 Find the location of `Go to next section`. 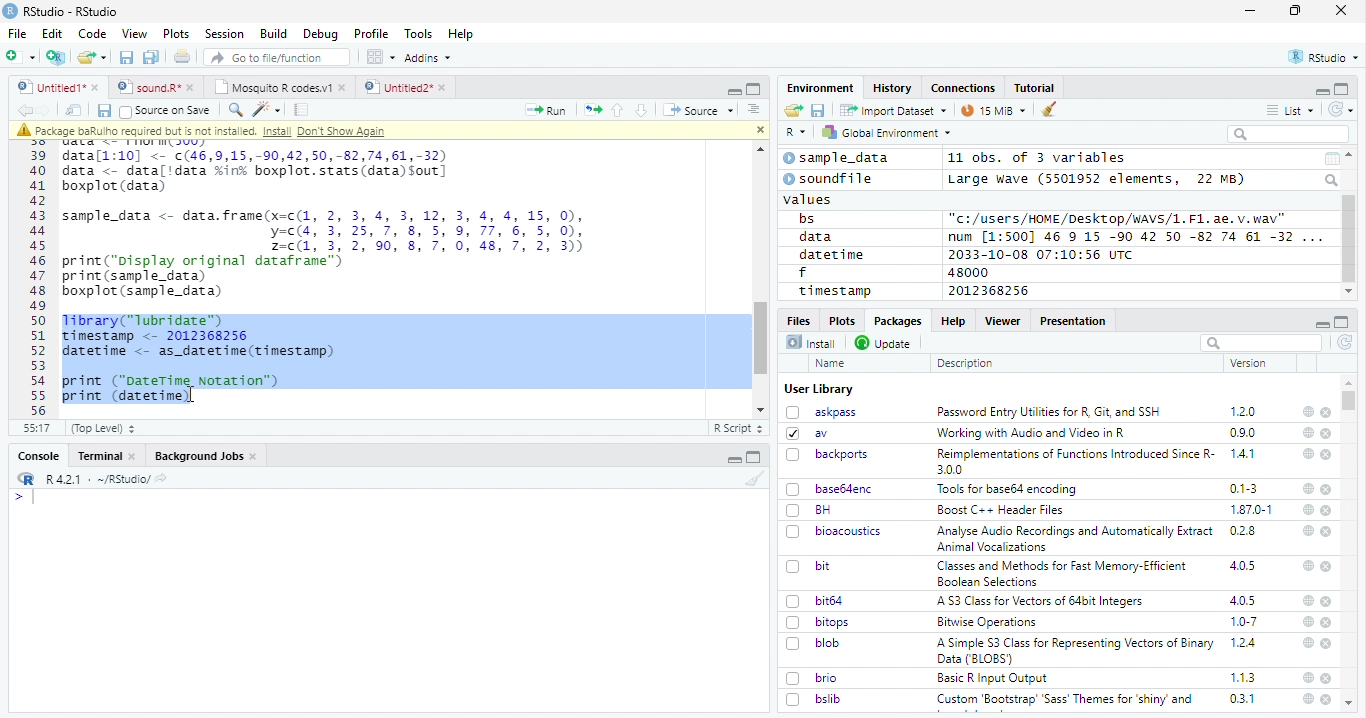

Go to next section is located at coordinates (644, 110).